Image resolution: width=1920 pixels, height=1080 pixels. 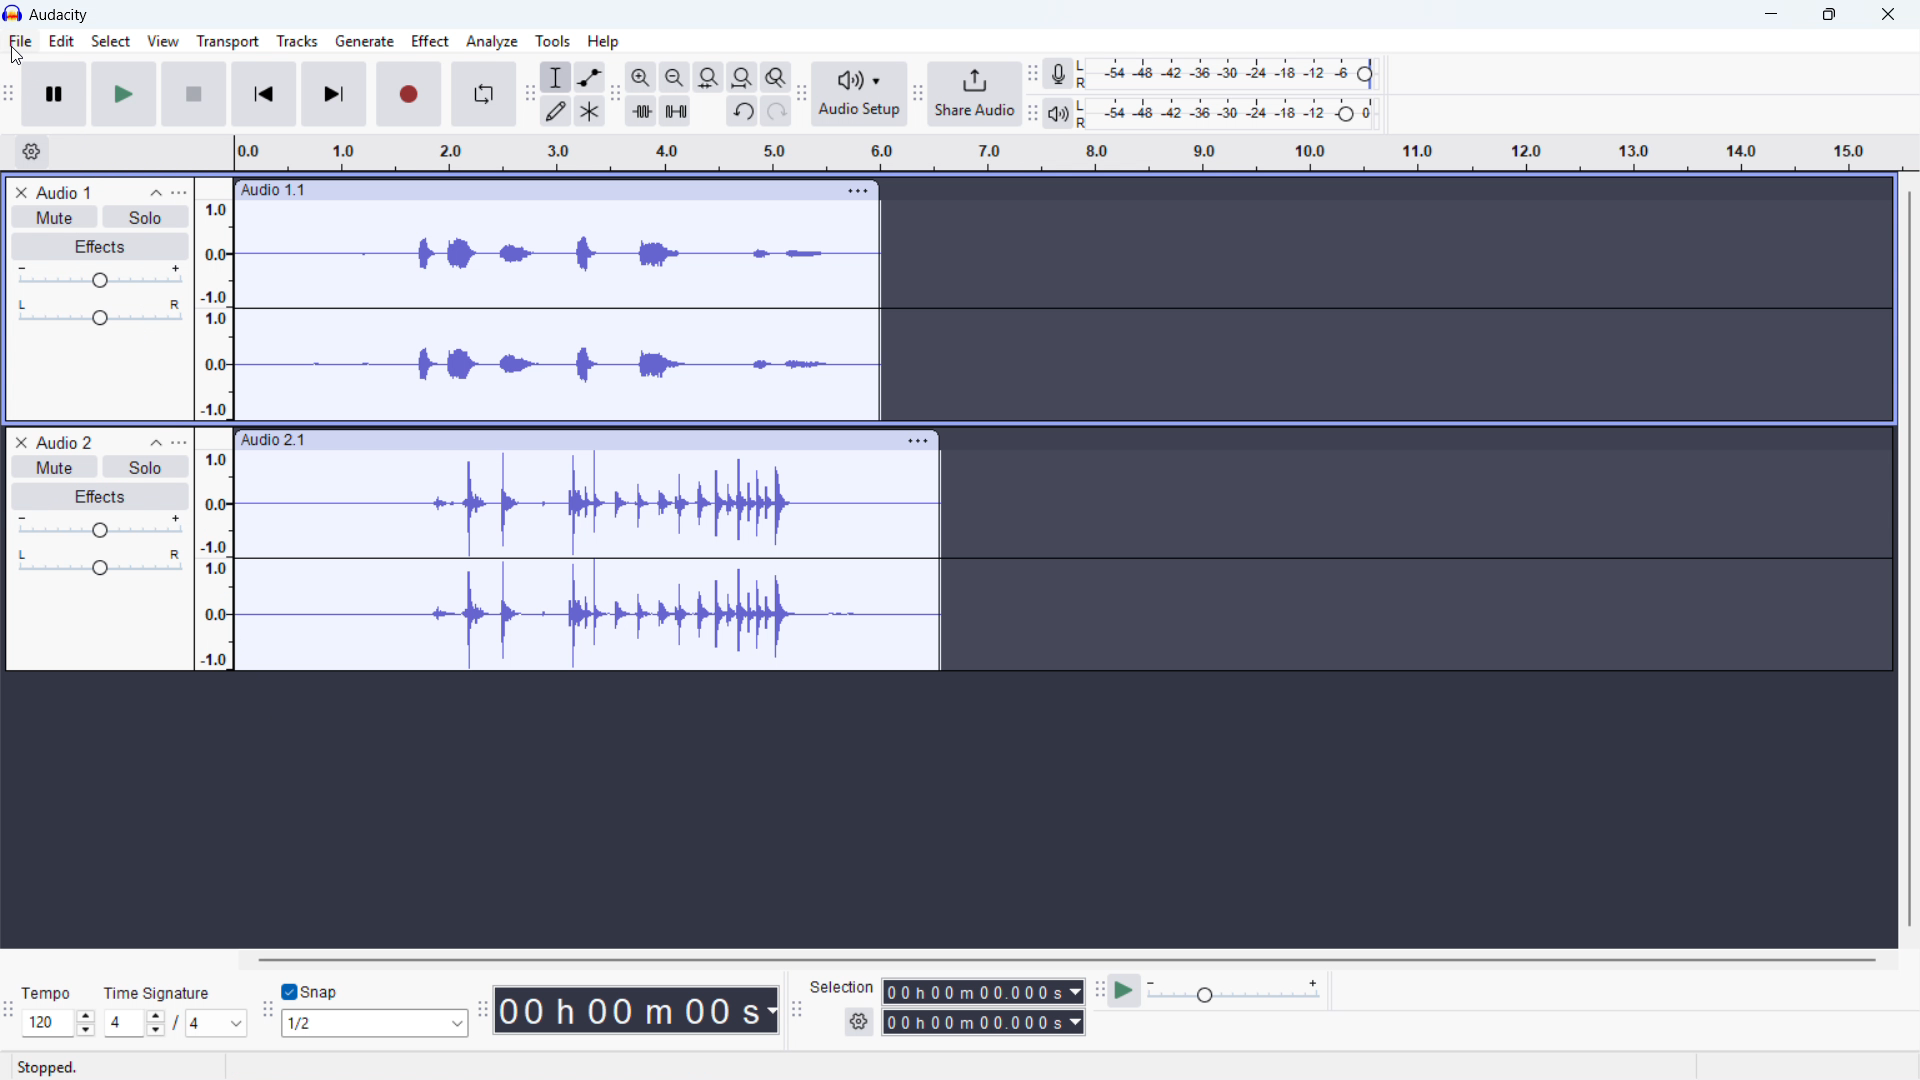 What do you see at coordinates (860, 94) in the screenshot?
I see `Audio setup` at bounding box center [860, 94].